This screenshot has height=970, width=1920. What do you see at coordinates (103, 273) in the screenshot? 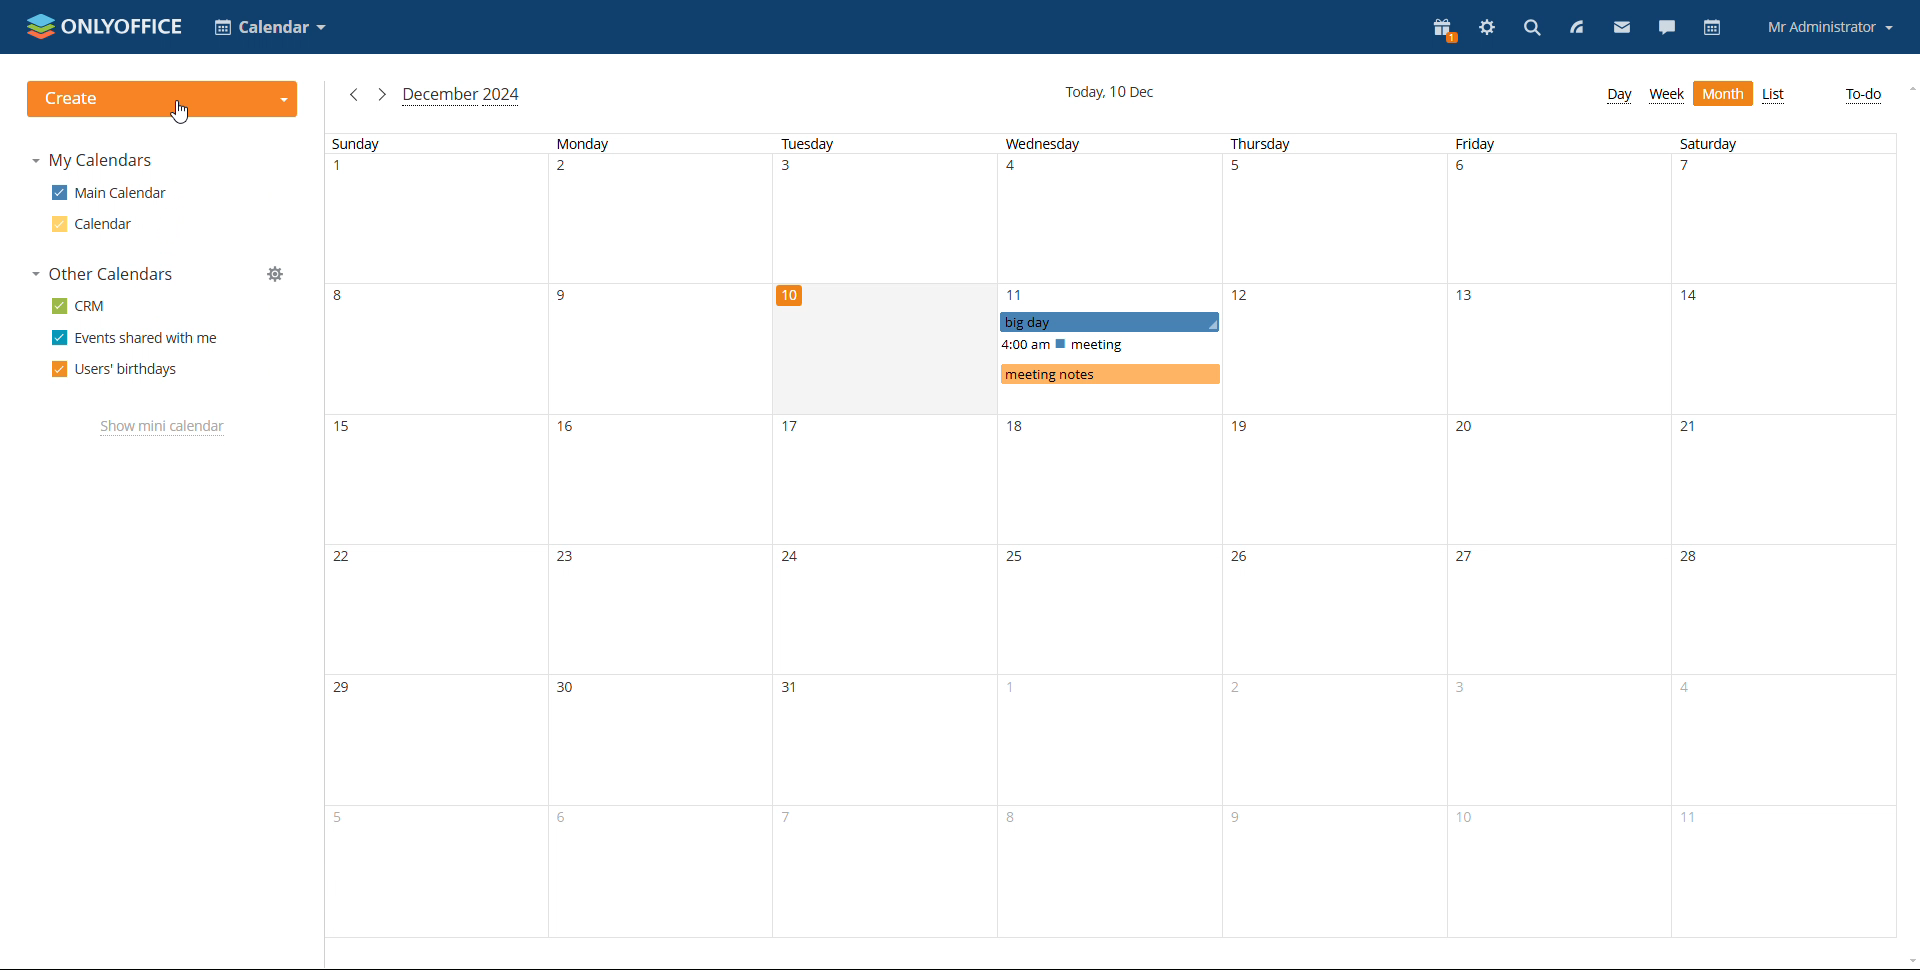
I see `other calendars` at bounding box center [103, 273].